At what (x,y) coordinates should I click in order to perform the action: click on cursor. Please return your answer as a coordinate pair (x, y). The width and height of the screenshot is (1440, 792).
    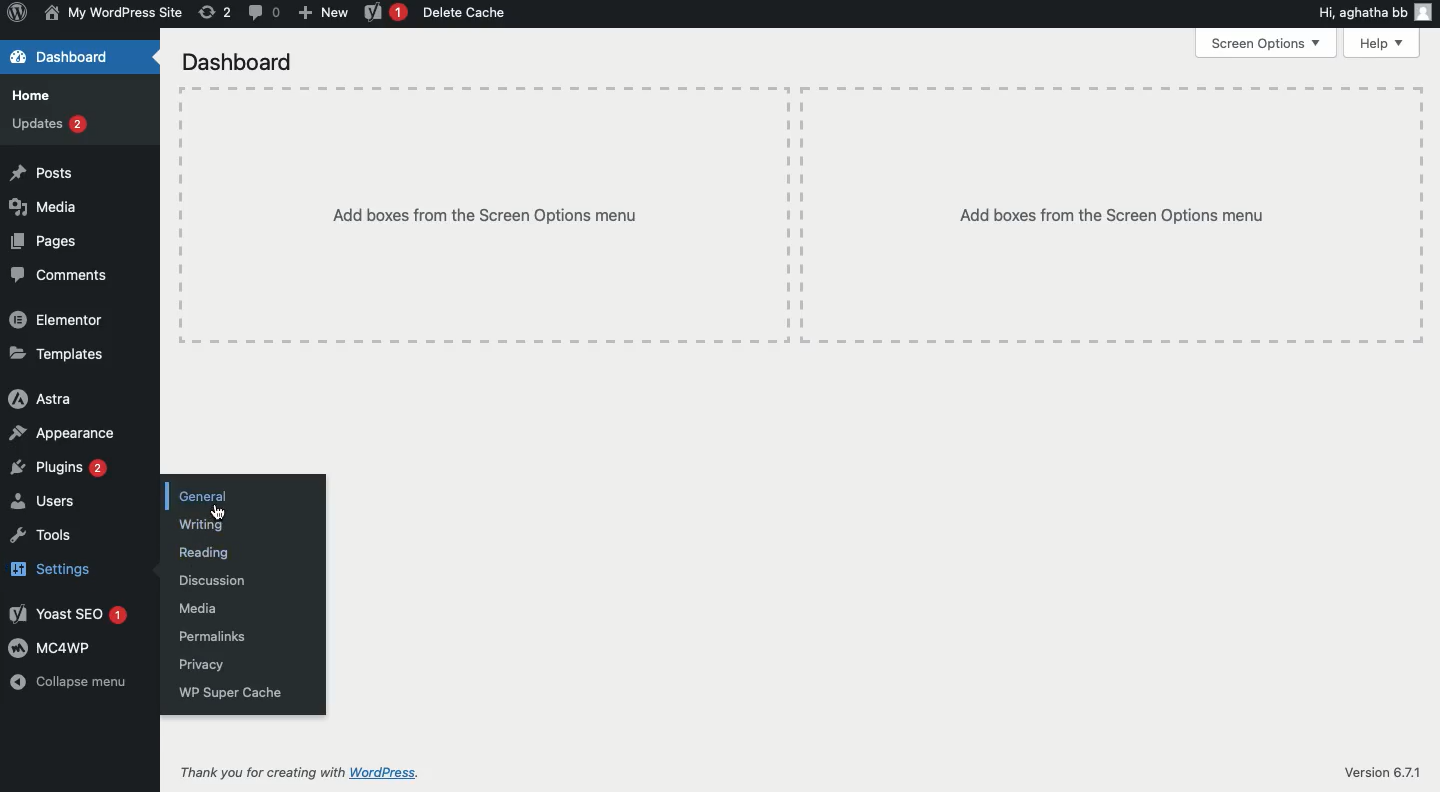
    Looking at the image, I should click on (214, 512).